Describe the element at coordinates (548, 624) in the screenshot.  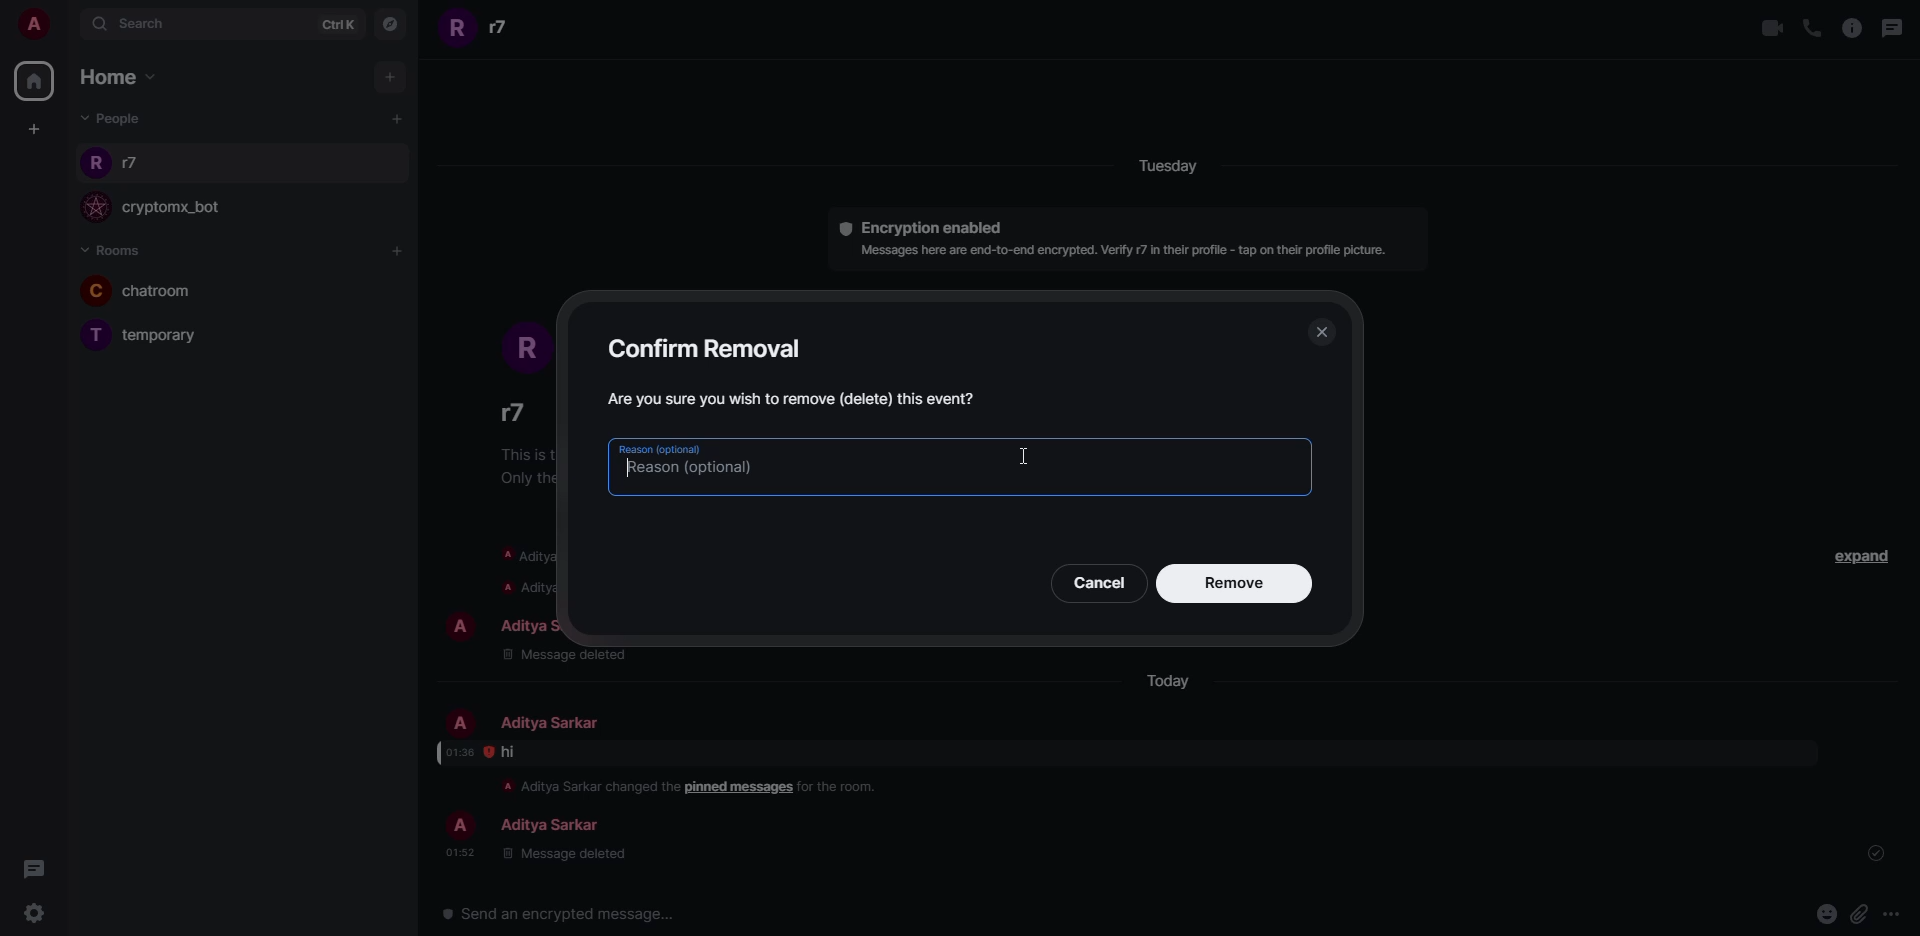
I see `people` at that location.